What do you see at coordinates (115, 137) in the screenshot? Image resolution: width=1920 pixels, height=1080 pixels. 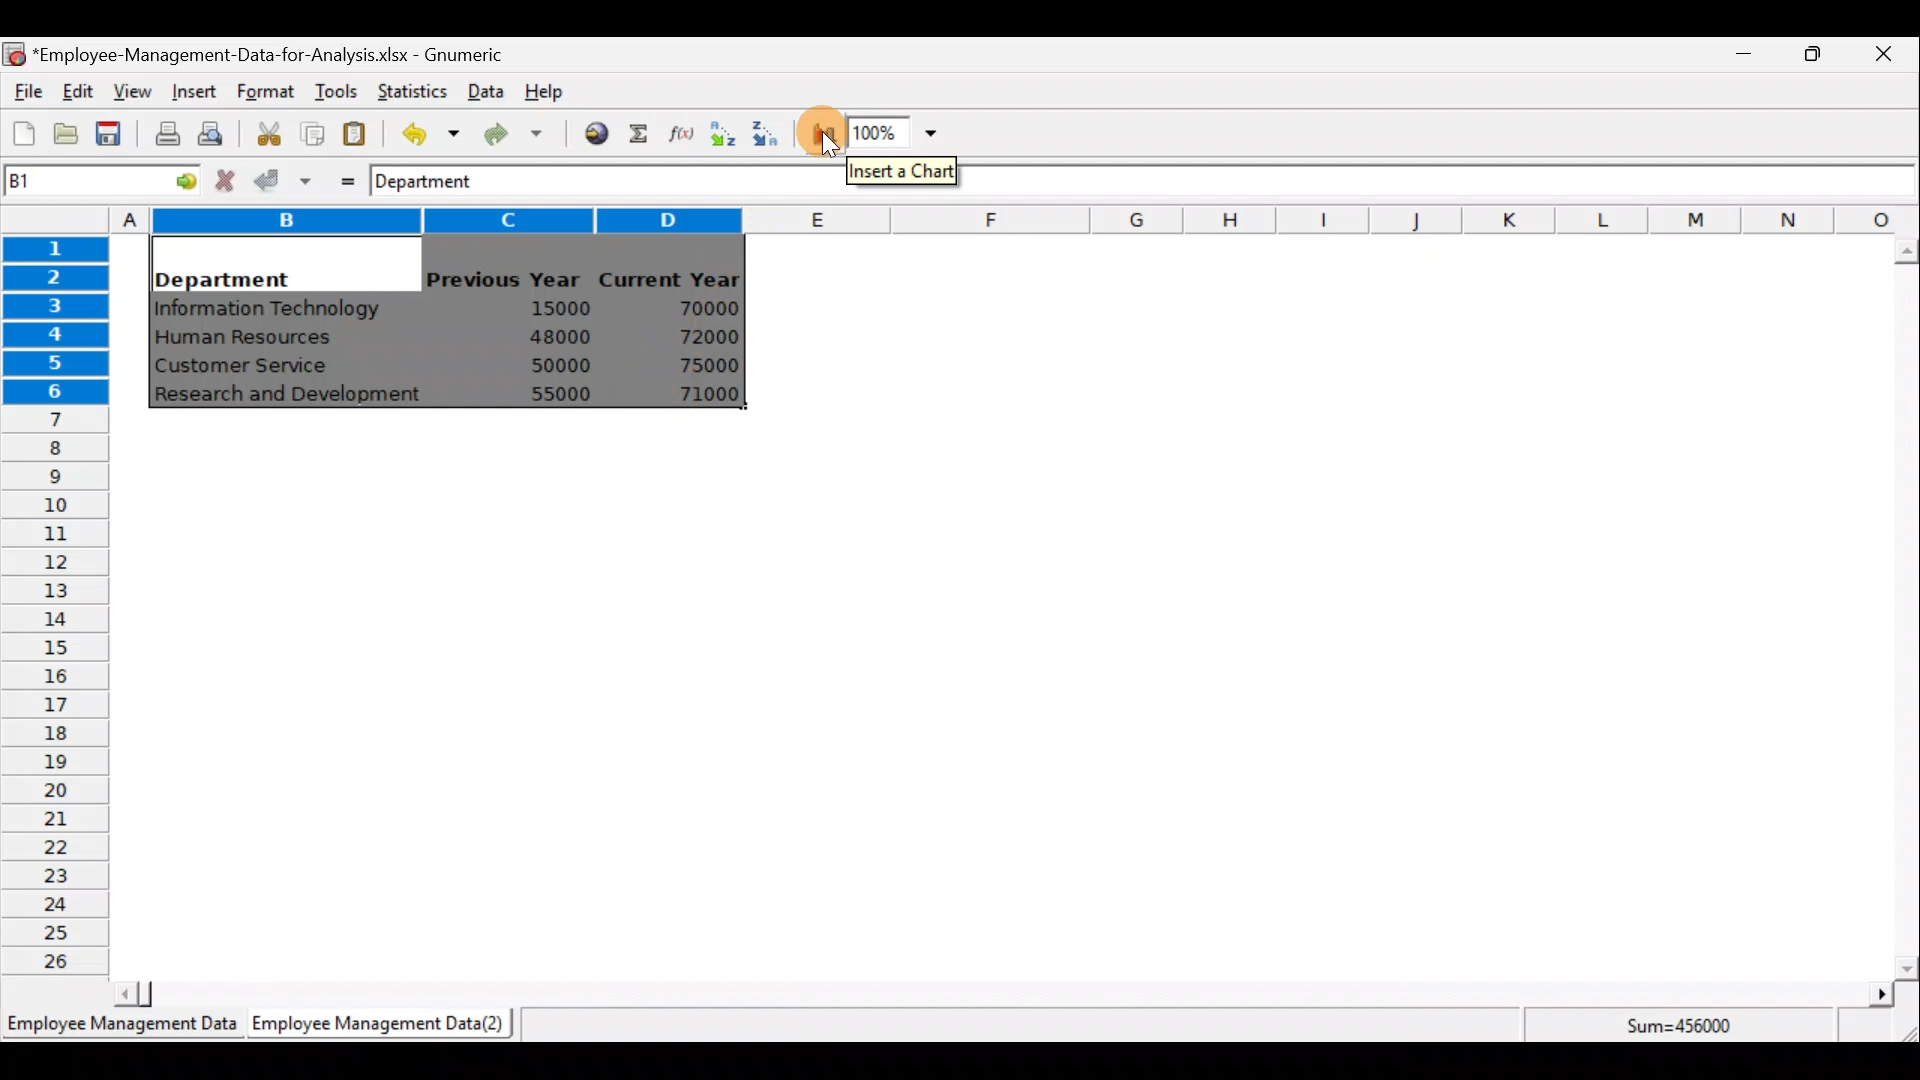 I see `Save the current workbook` at bounding box center [115, 137].